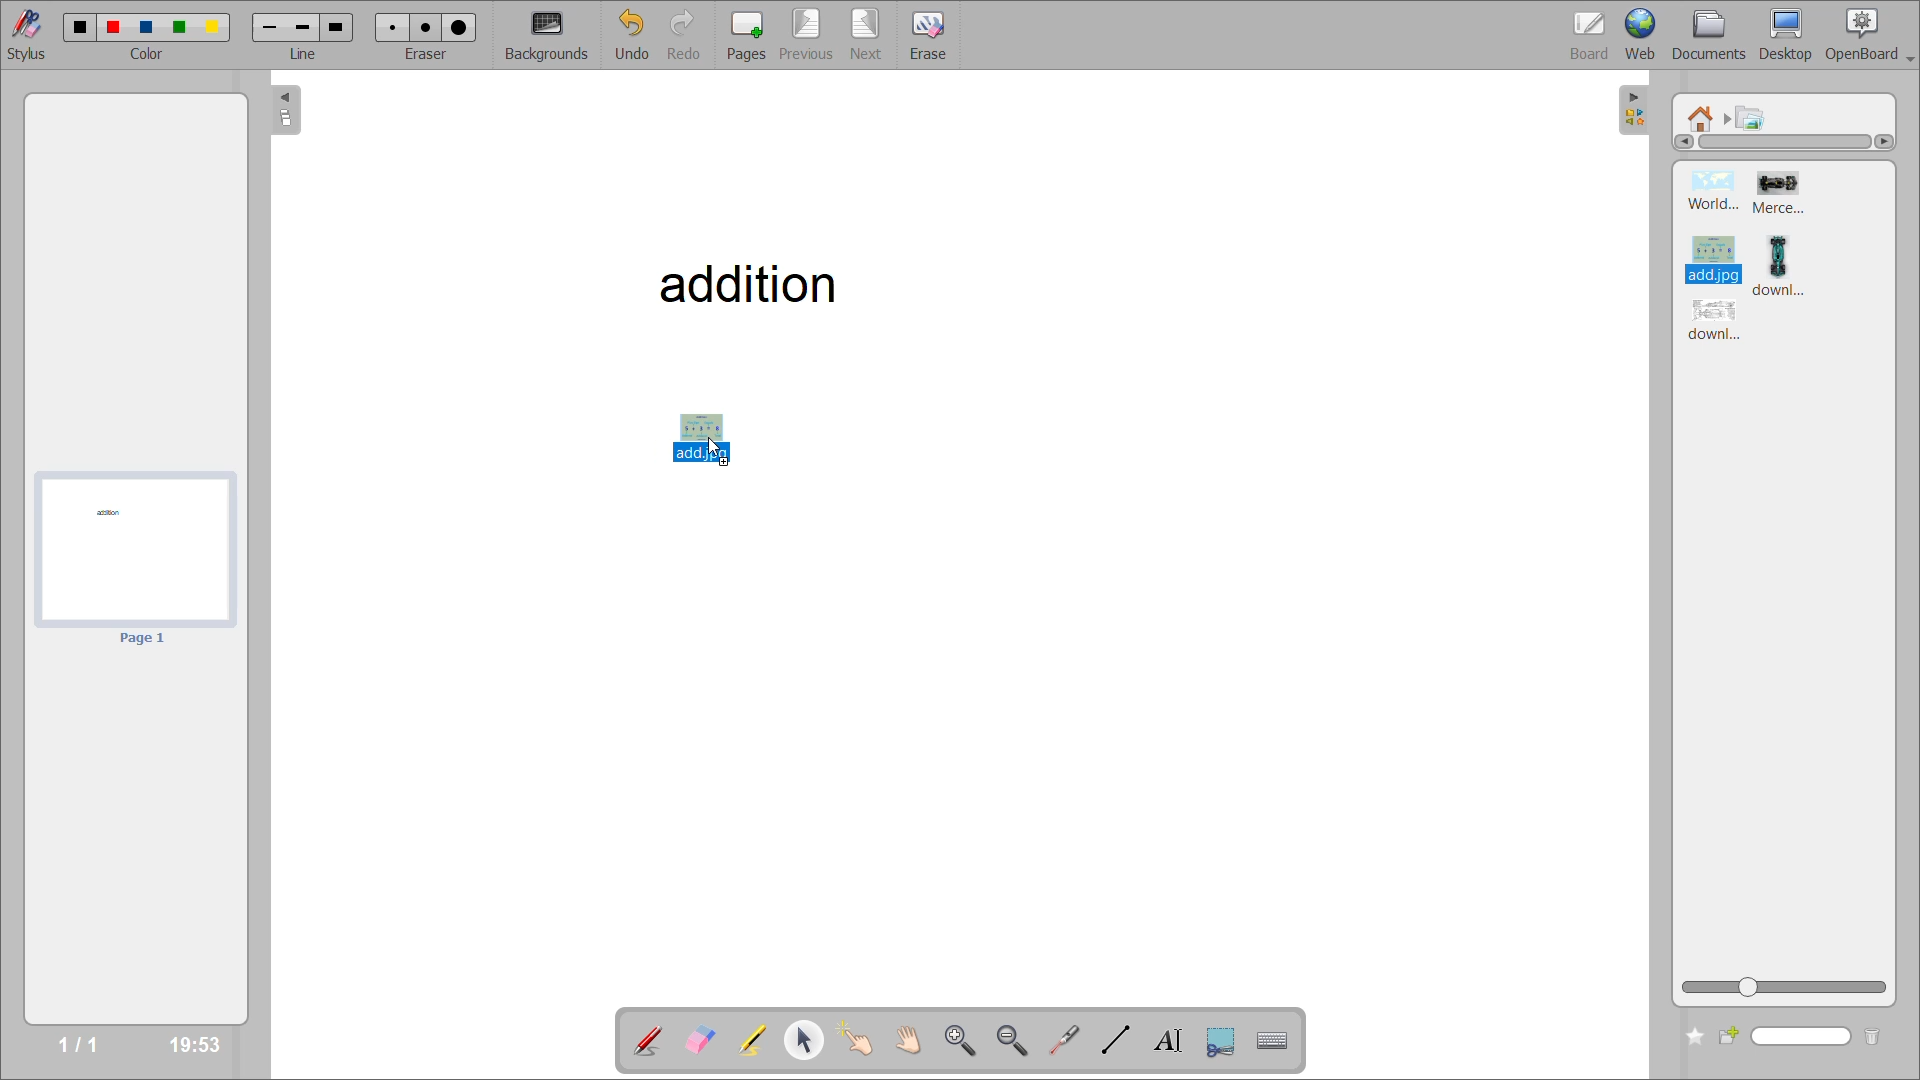  I want to click on color 1, so click(83, 28).